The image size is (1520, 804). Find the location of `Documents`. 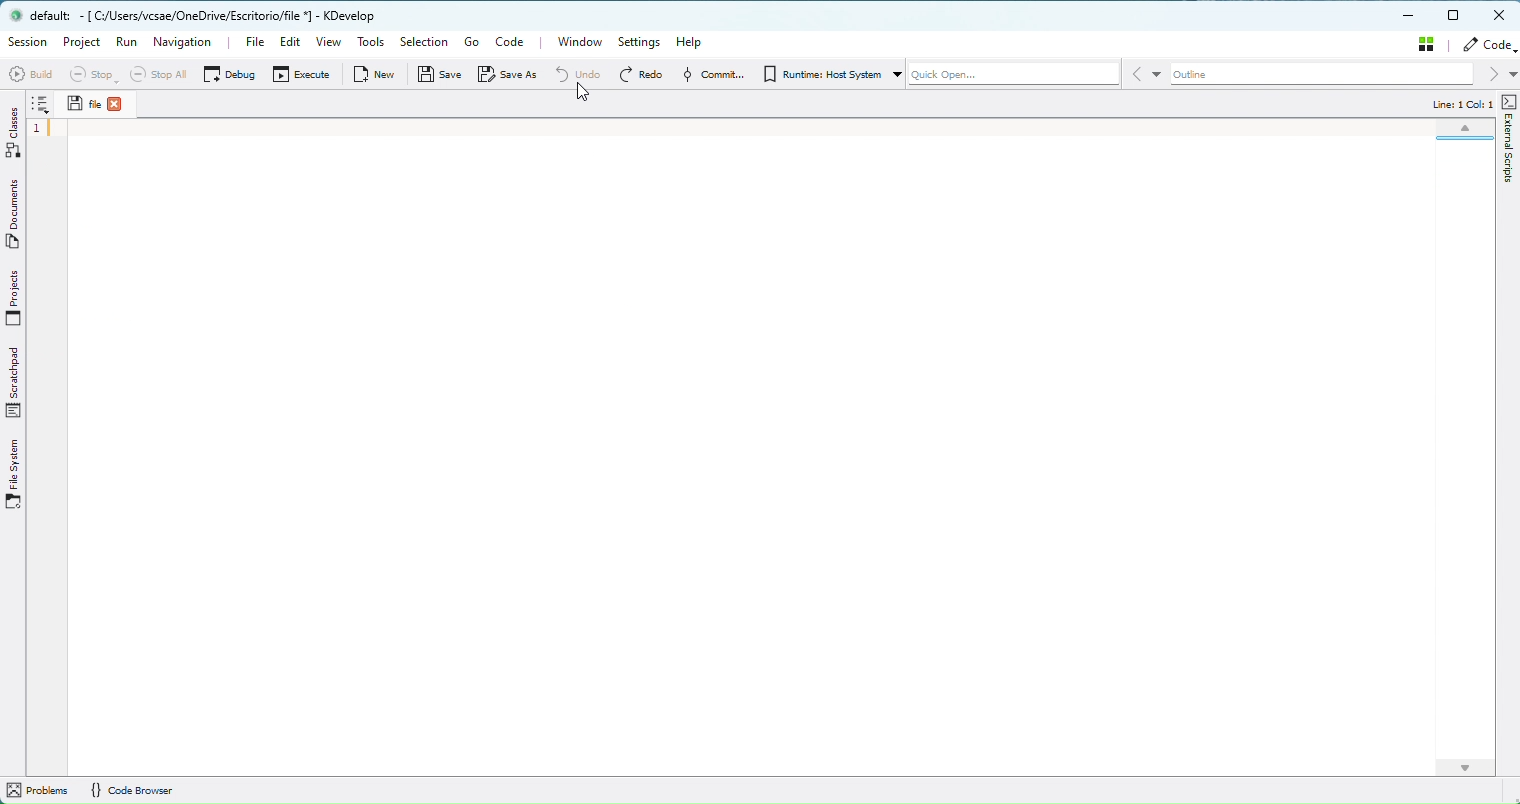

Documents is located at coordinates (15, 210).